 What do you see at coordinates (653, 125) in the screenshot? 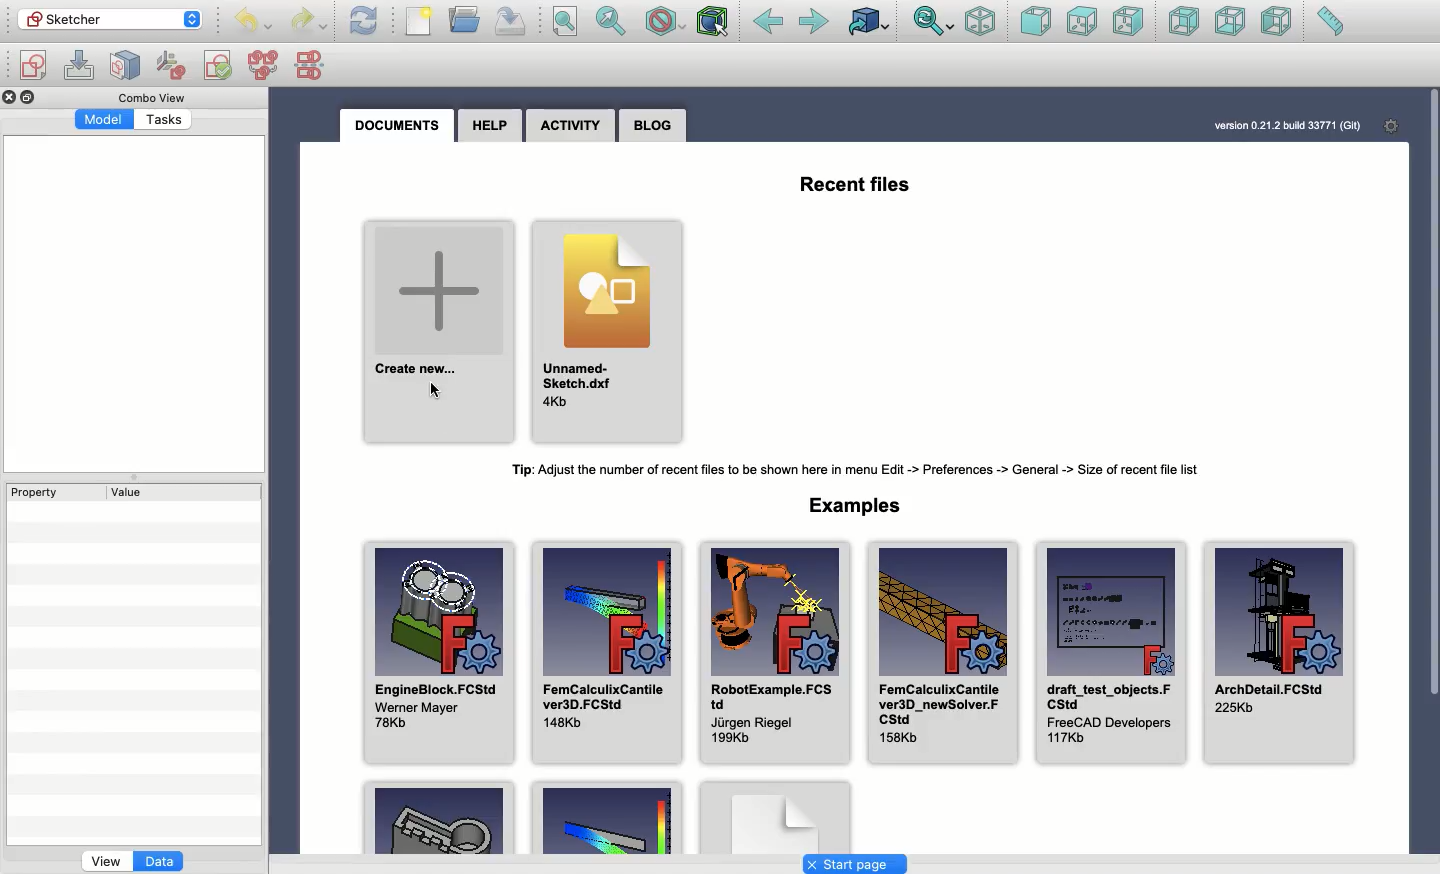
I see `Blog` at bounding box center [653, 125].